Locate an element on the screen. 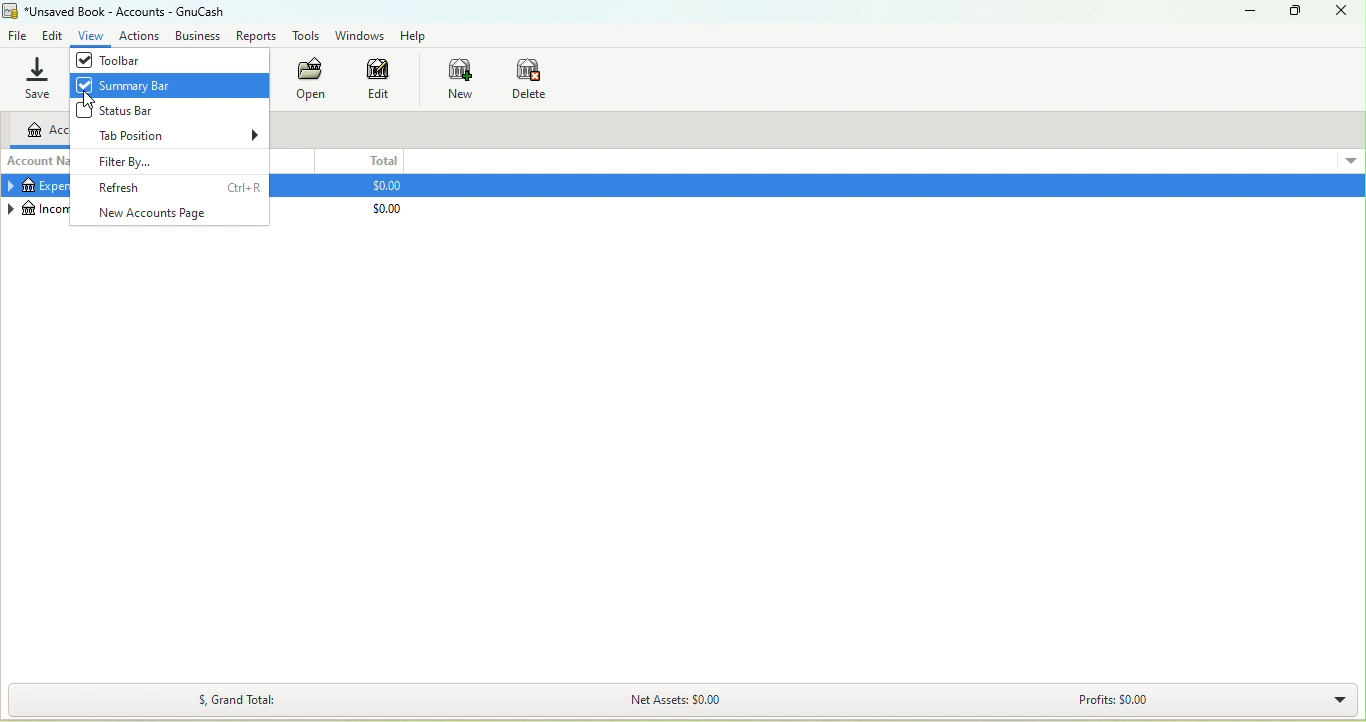  Filter by... is located at coordinates (169, 162).